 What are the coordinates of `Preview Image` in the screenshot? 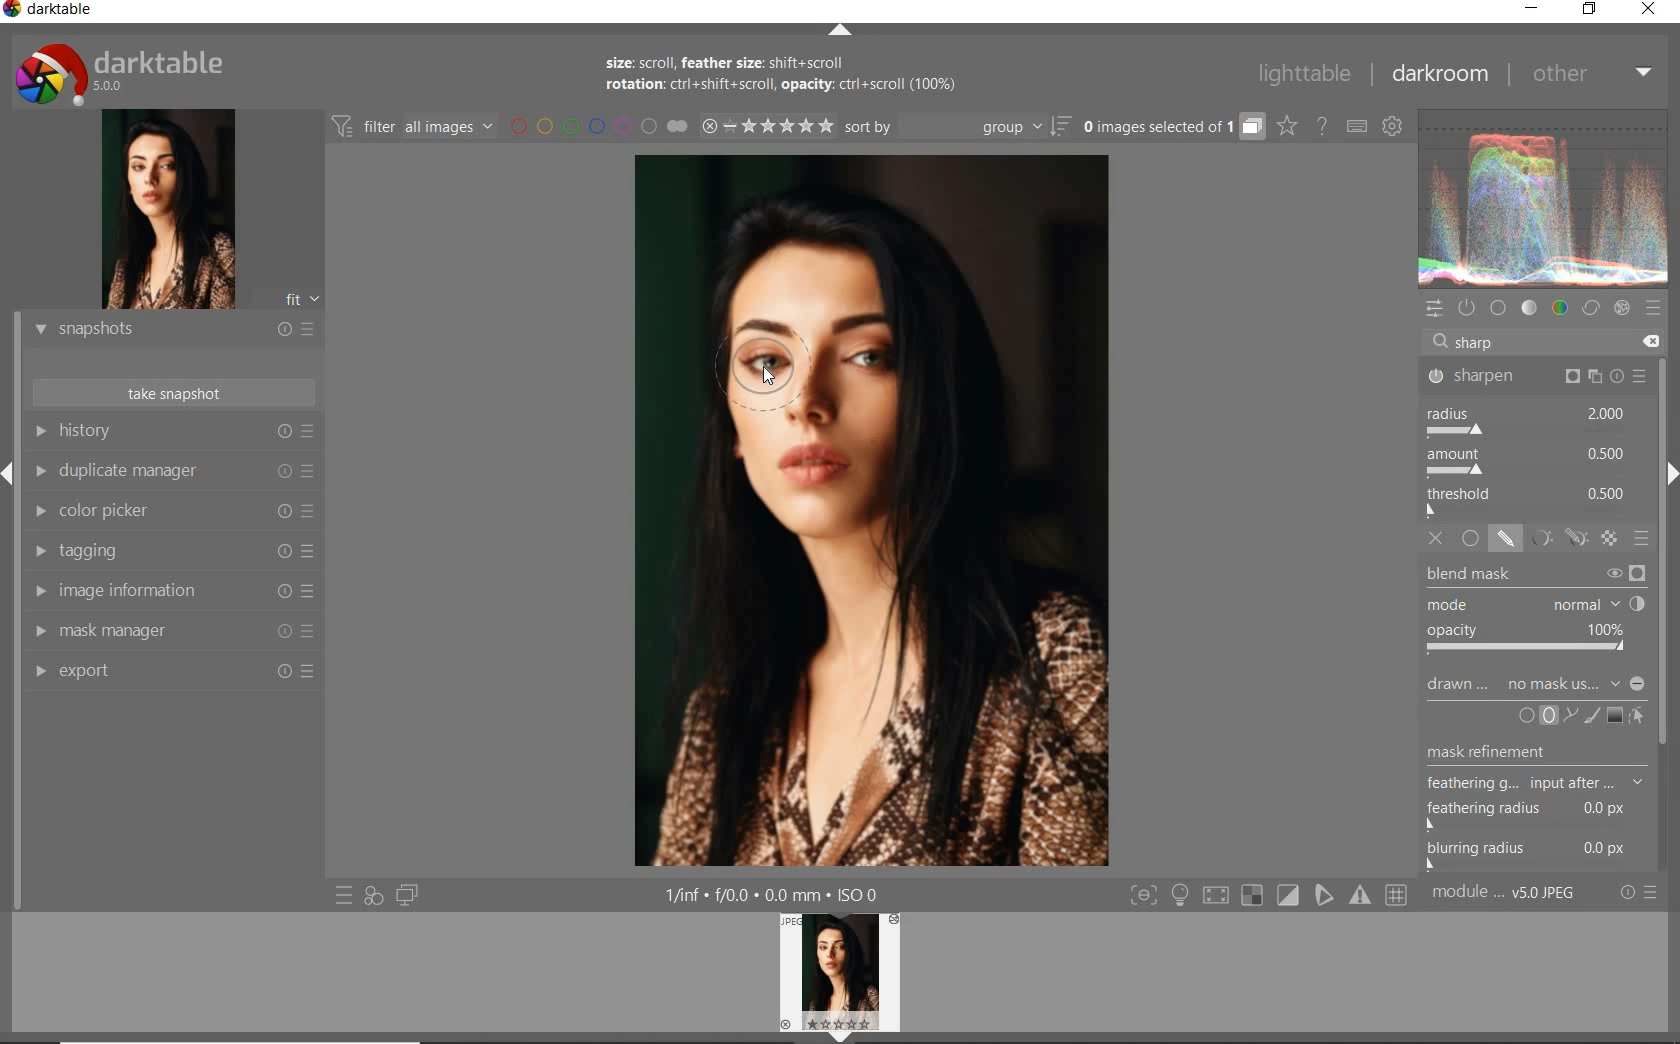 It's located at (839, 972).